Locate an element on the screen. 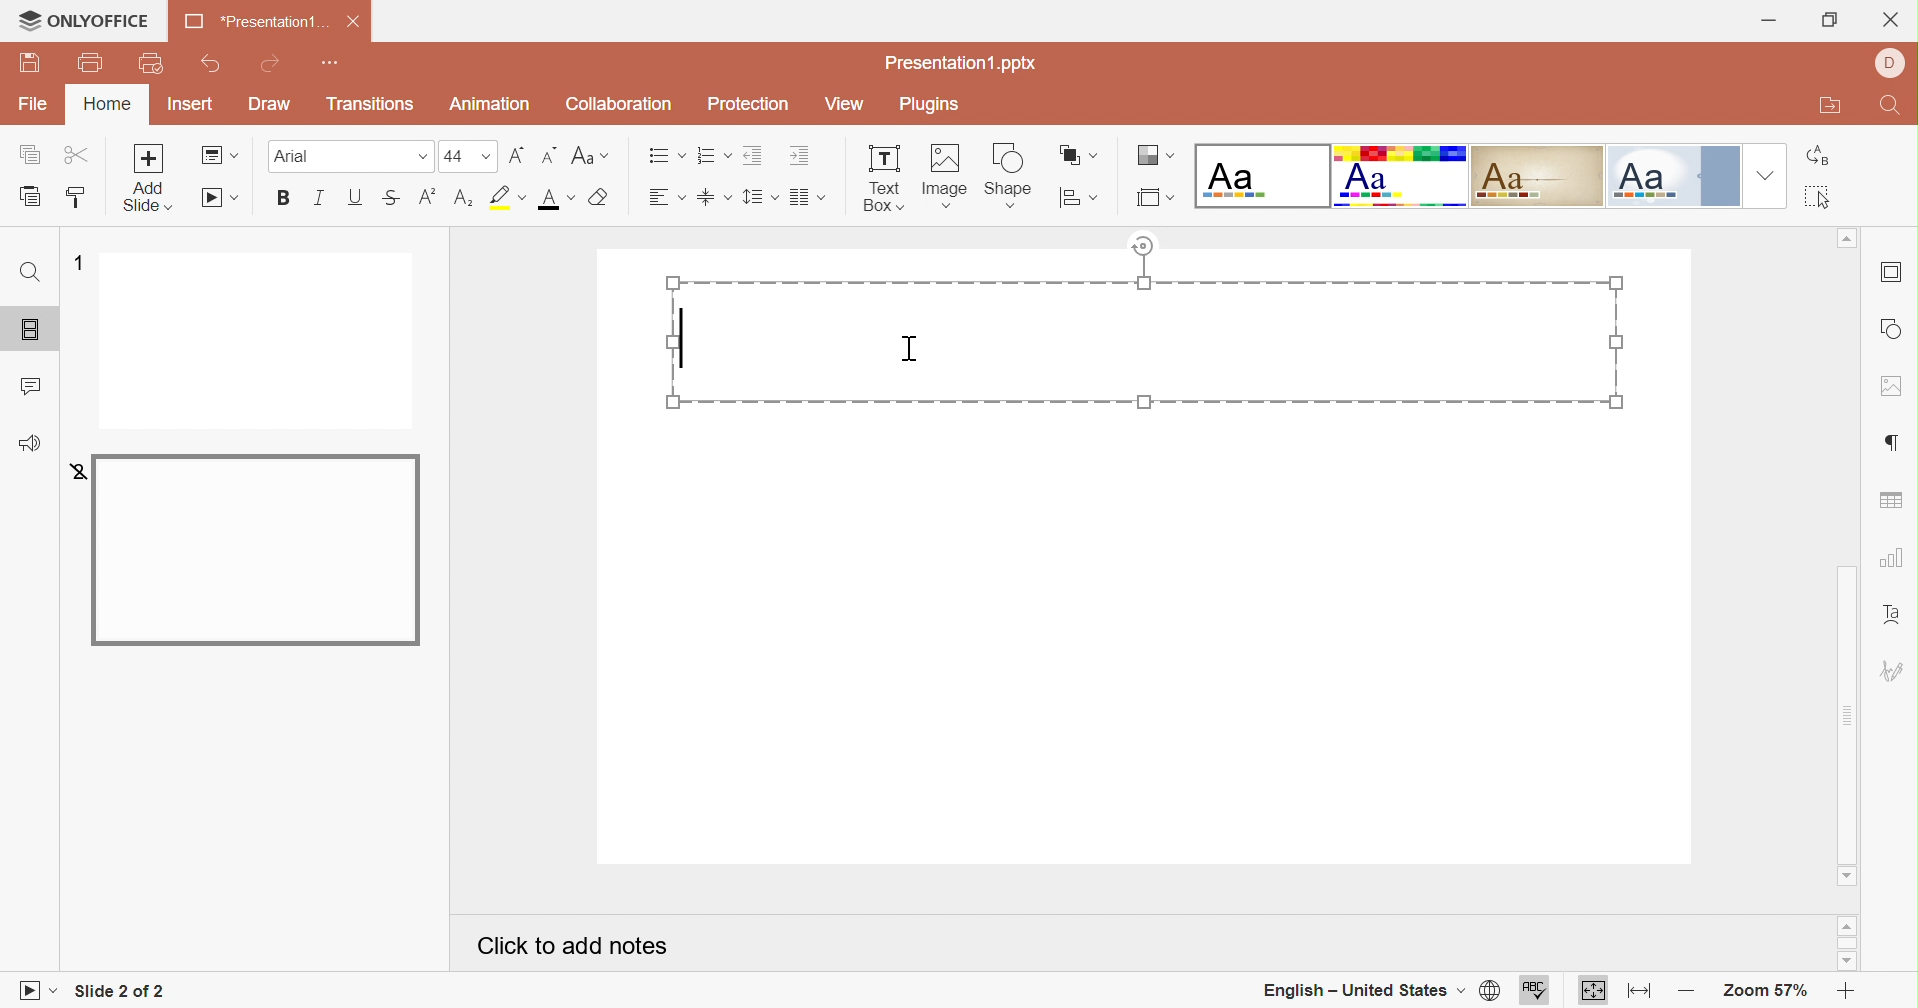  Open file location is located at coordinates (1825, 105).